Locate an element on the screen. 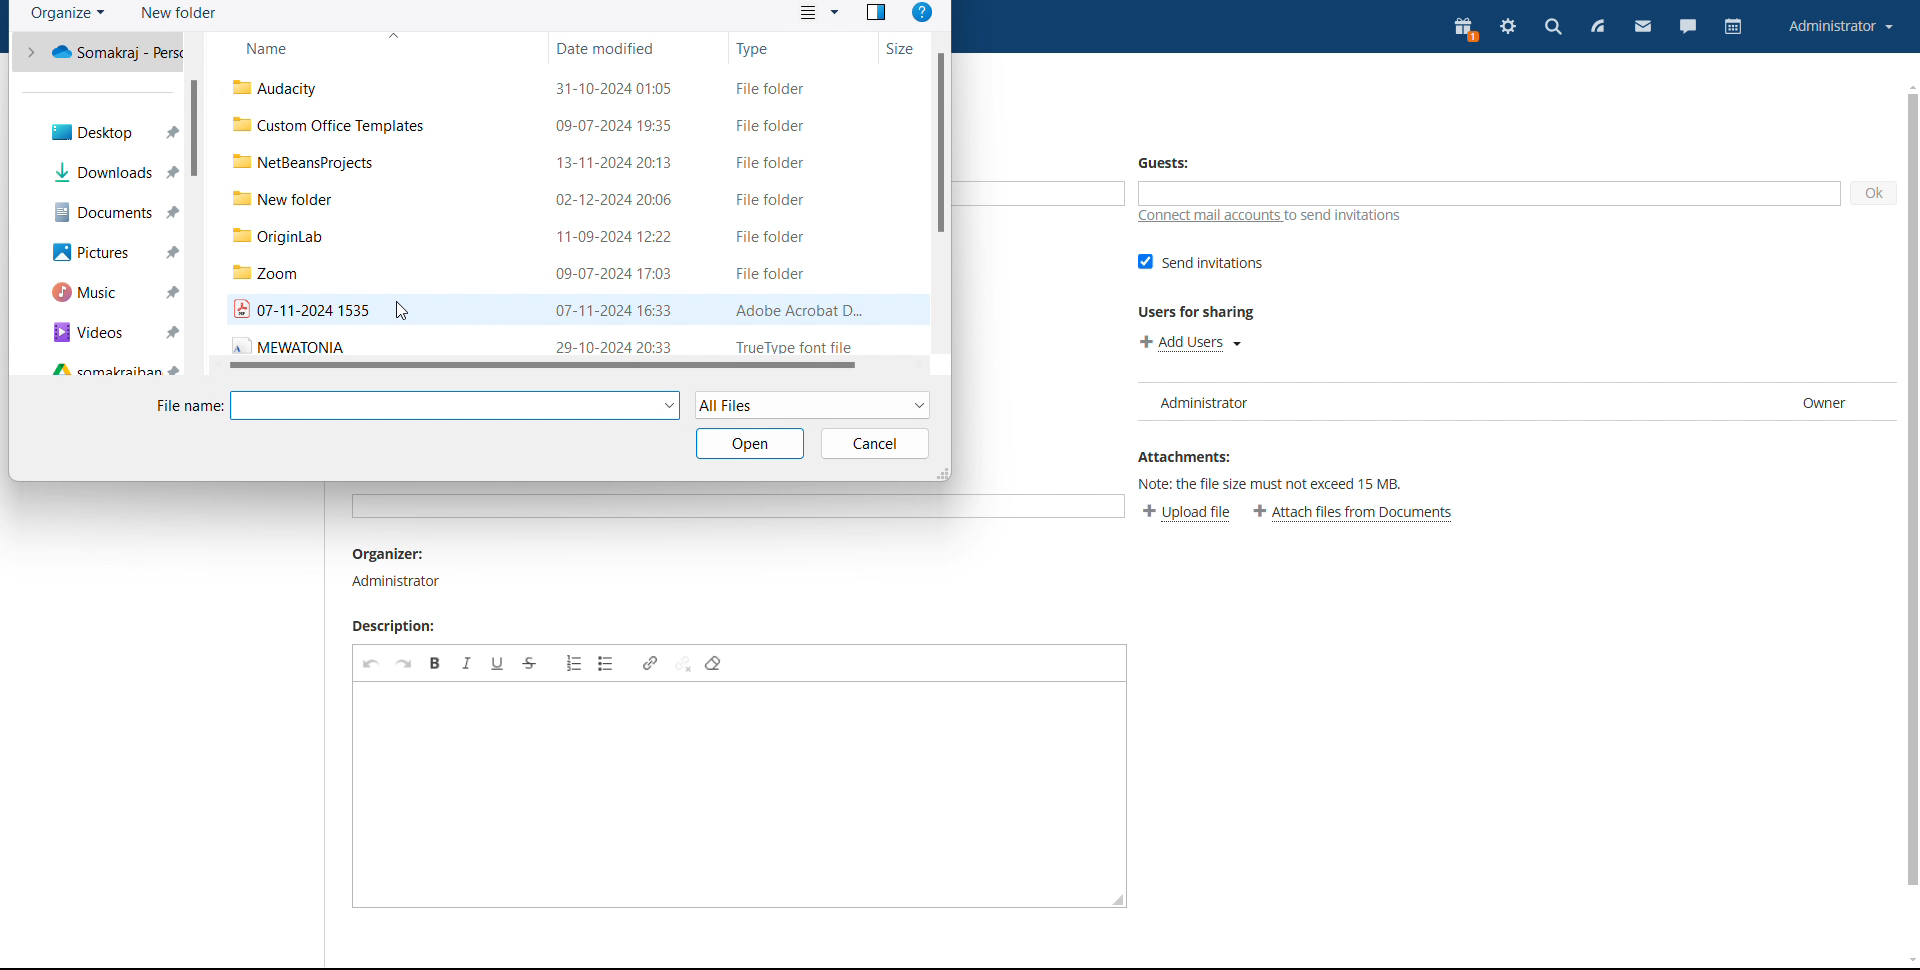 The image size is (1920, 970).  is located at coordinates (111, 253).